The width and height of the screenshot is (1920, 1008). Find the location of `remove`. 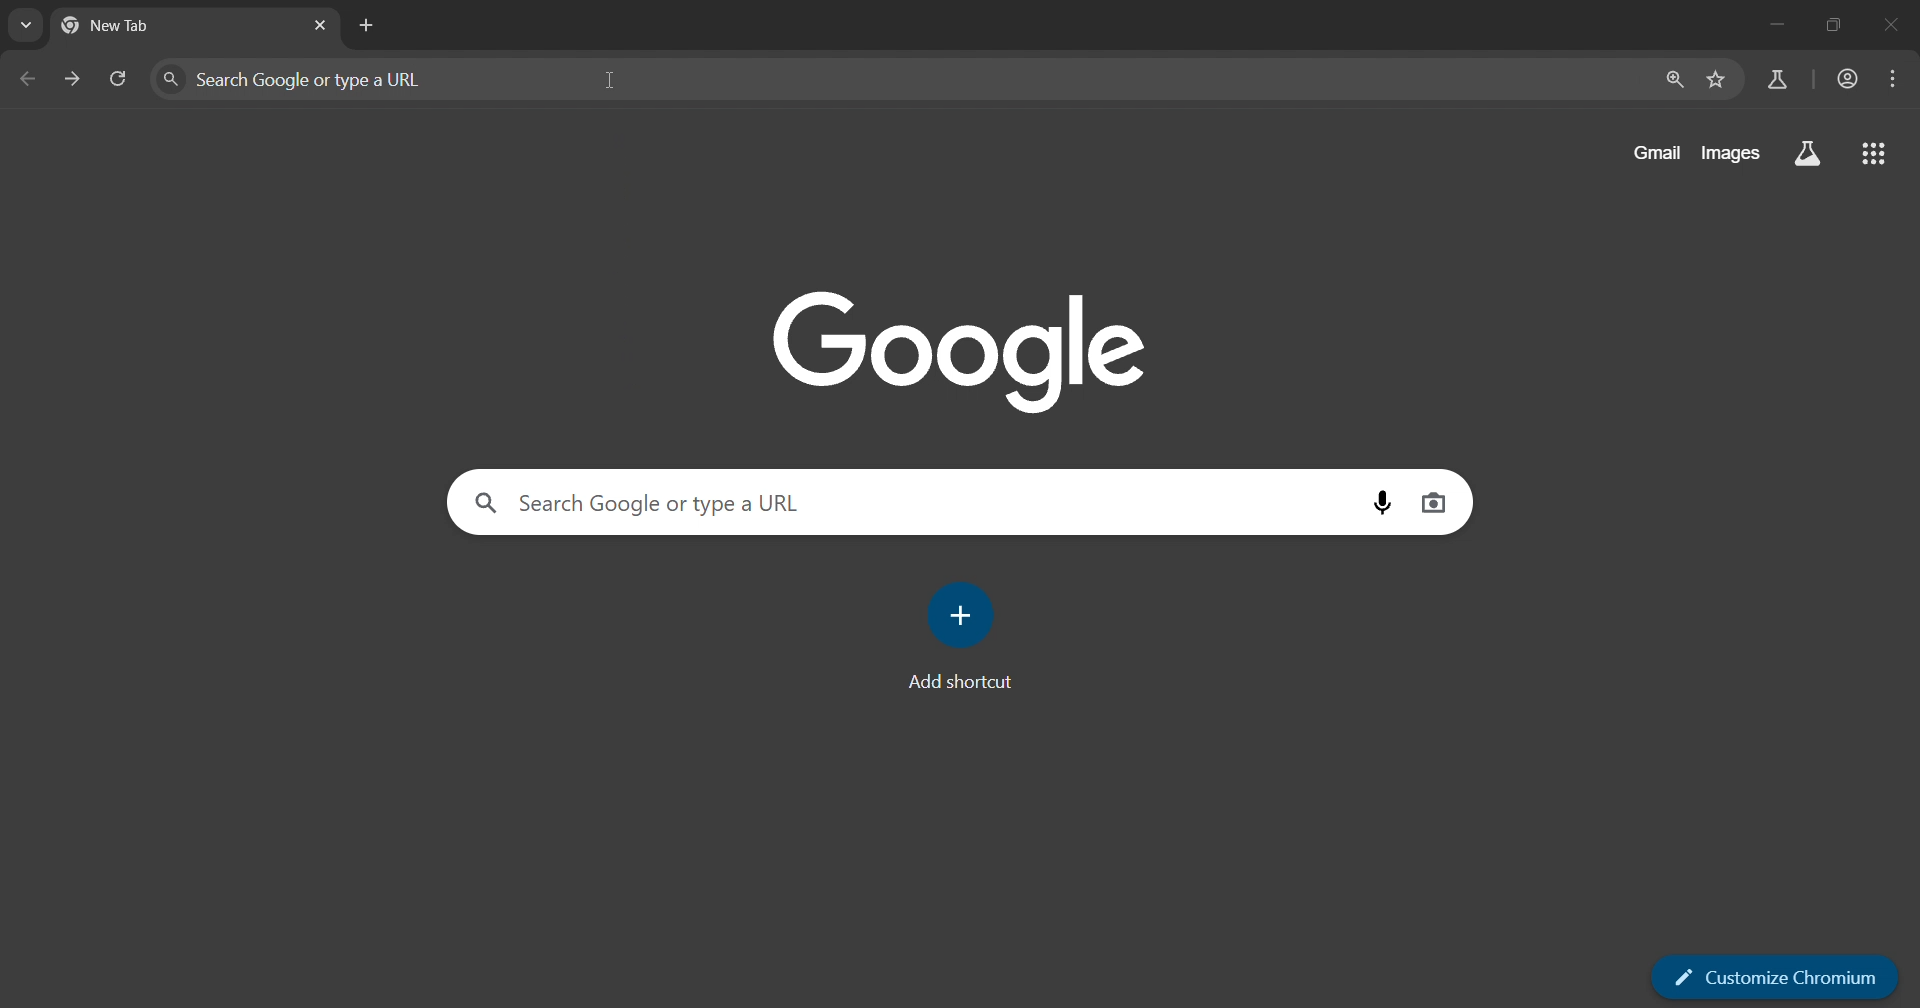

remove is located at coordinates (1894, 27).